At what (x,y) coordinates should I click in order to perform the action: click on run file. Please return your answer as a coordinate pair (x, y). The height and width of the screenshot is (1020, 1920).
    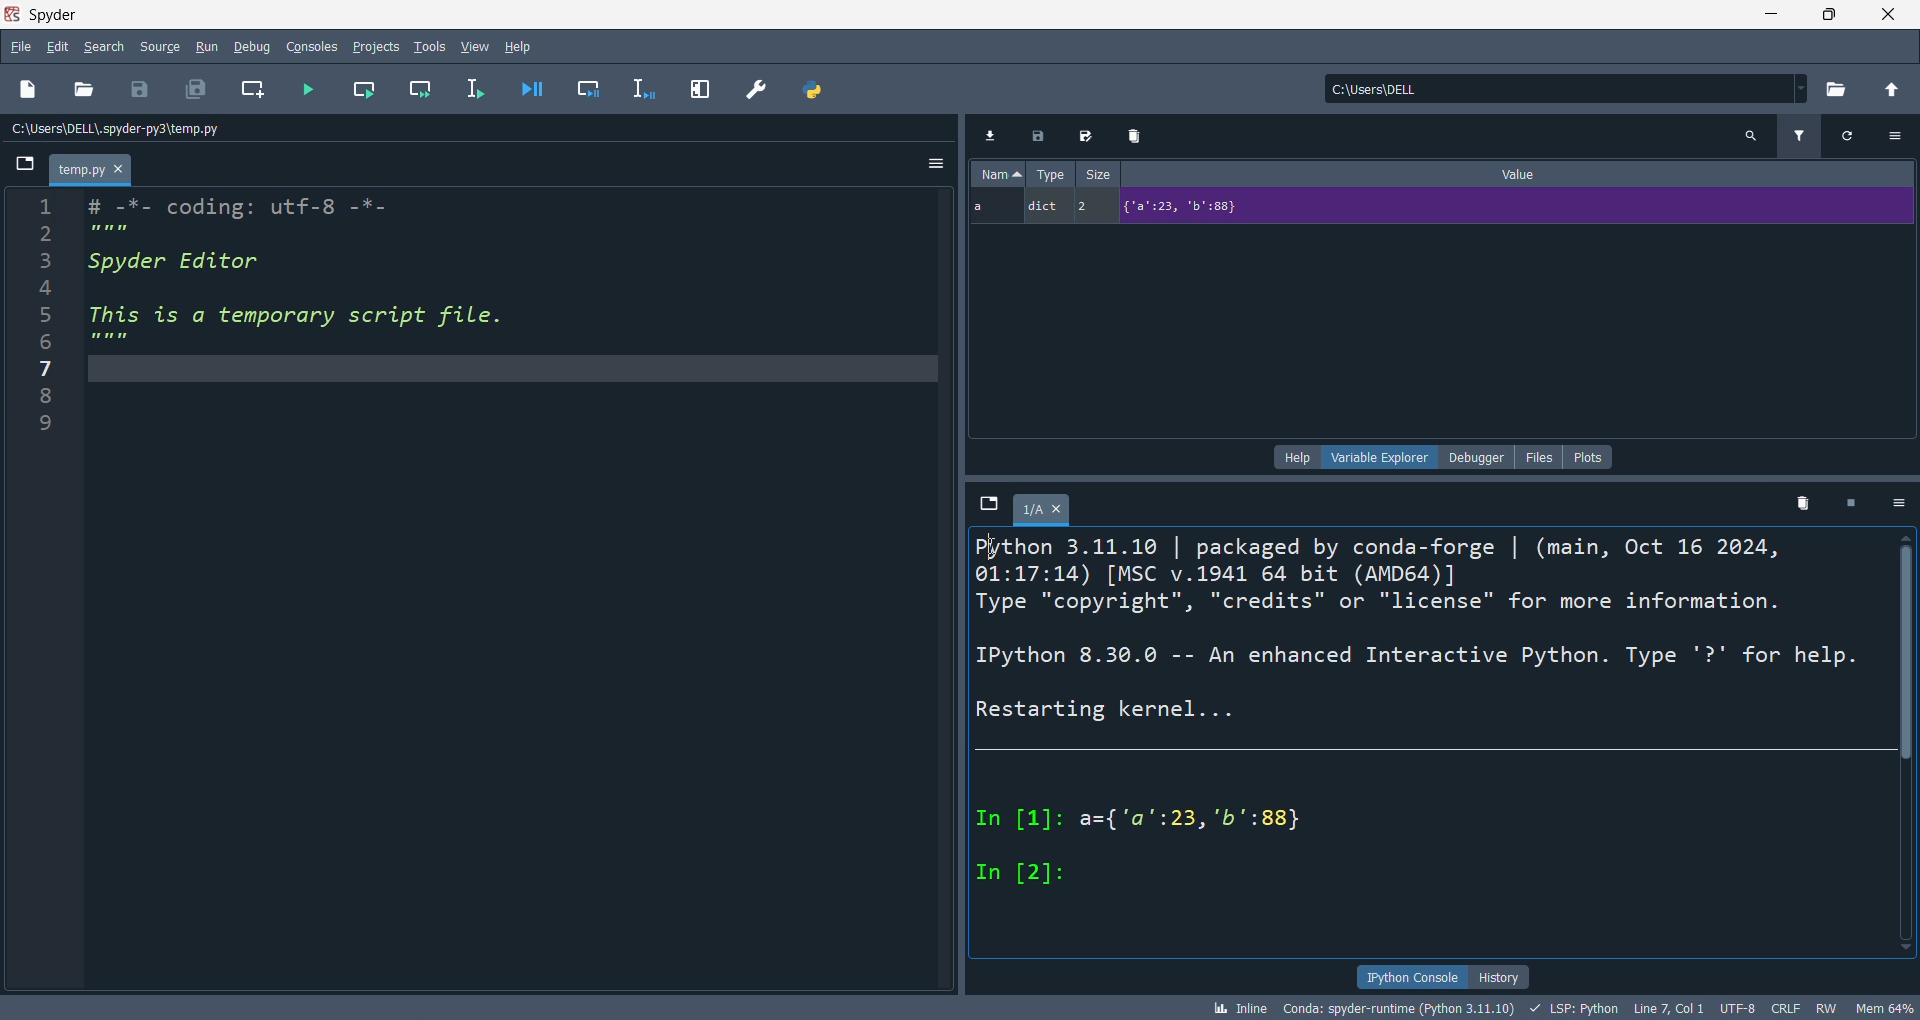
    Looking at the image, I should click on (310, 87).